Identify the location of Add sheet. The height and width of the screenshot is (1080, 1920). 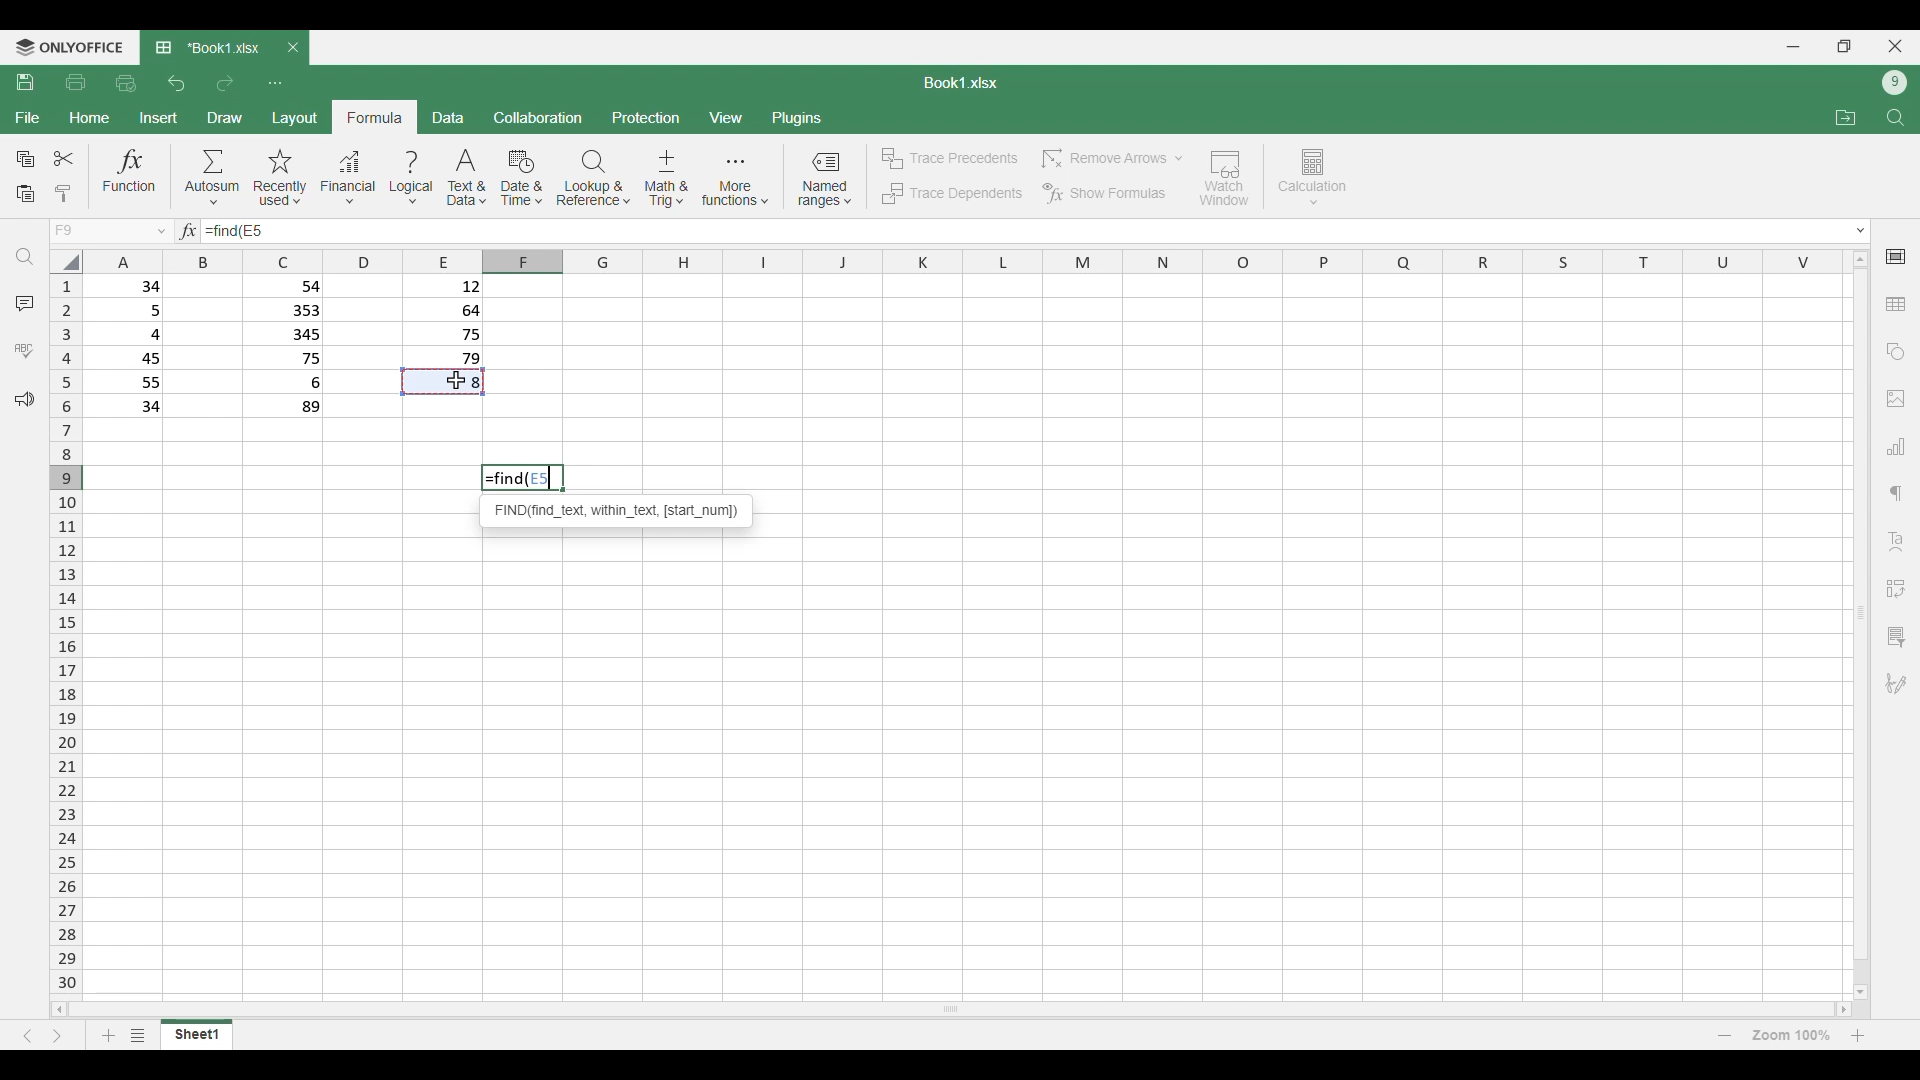
(109, 1035).